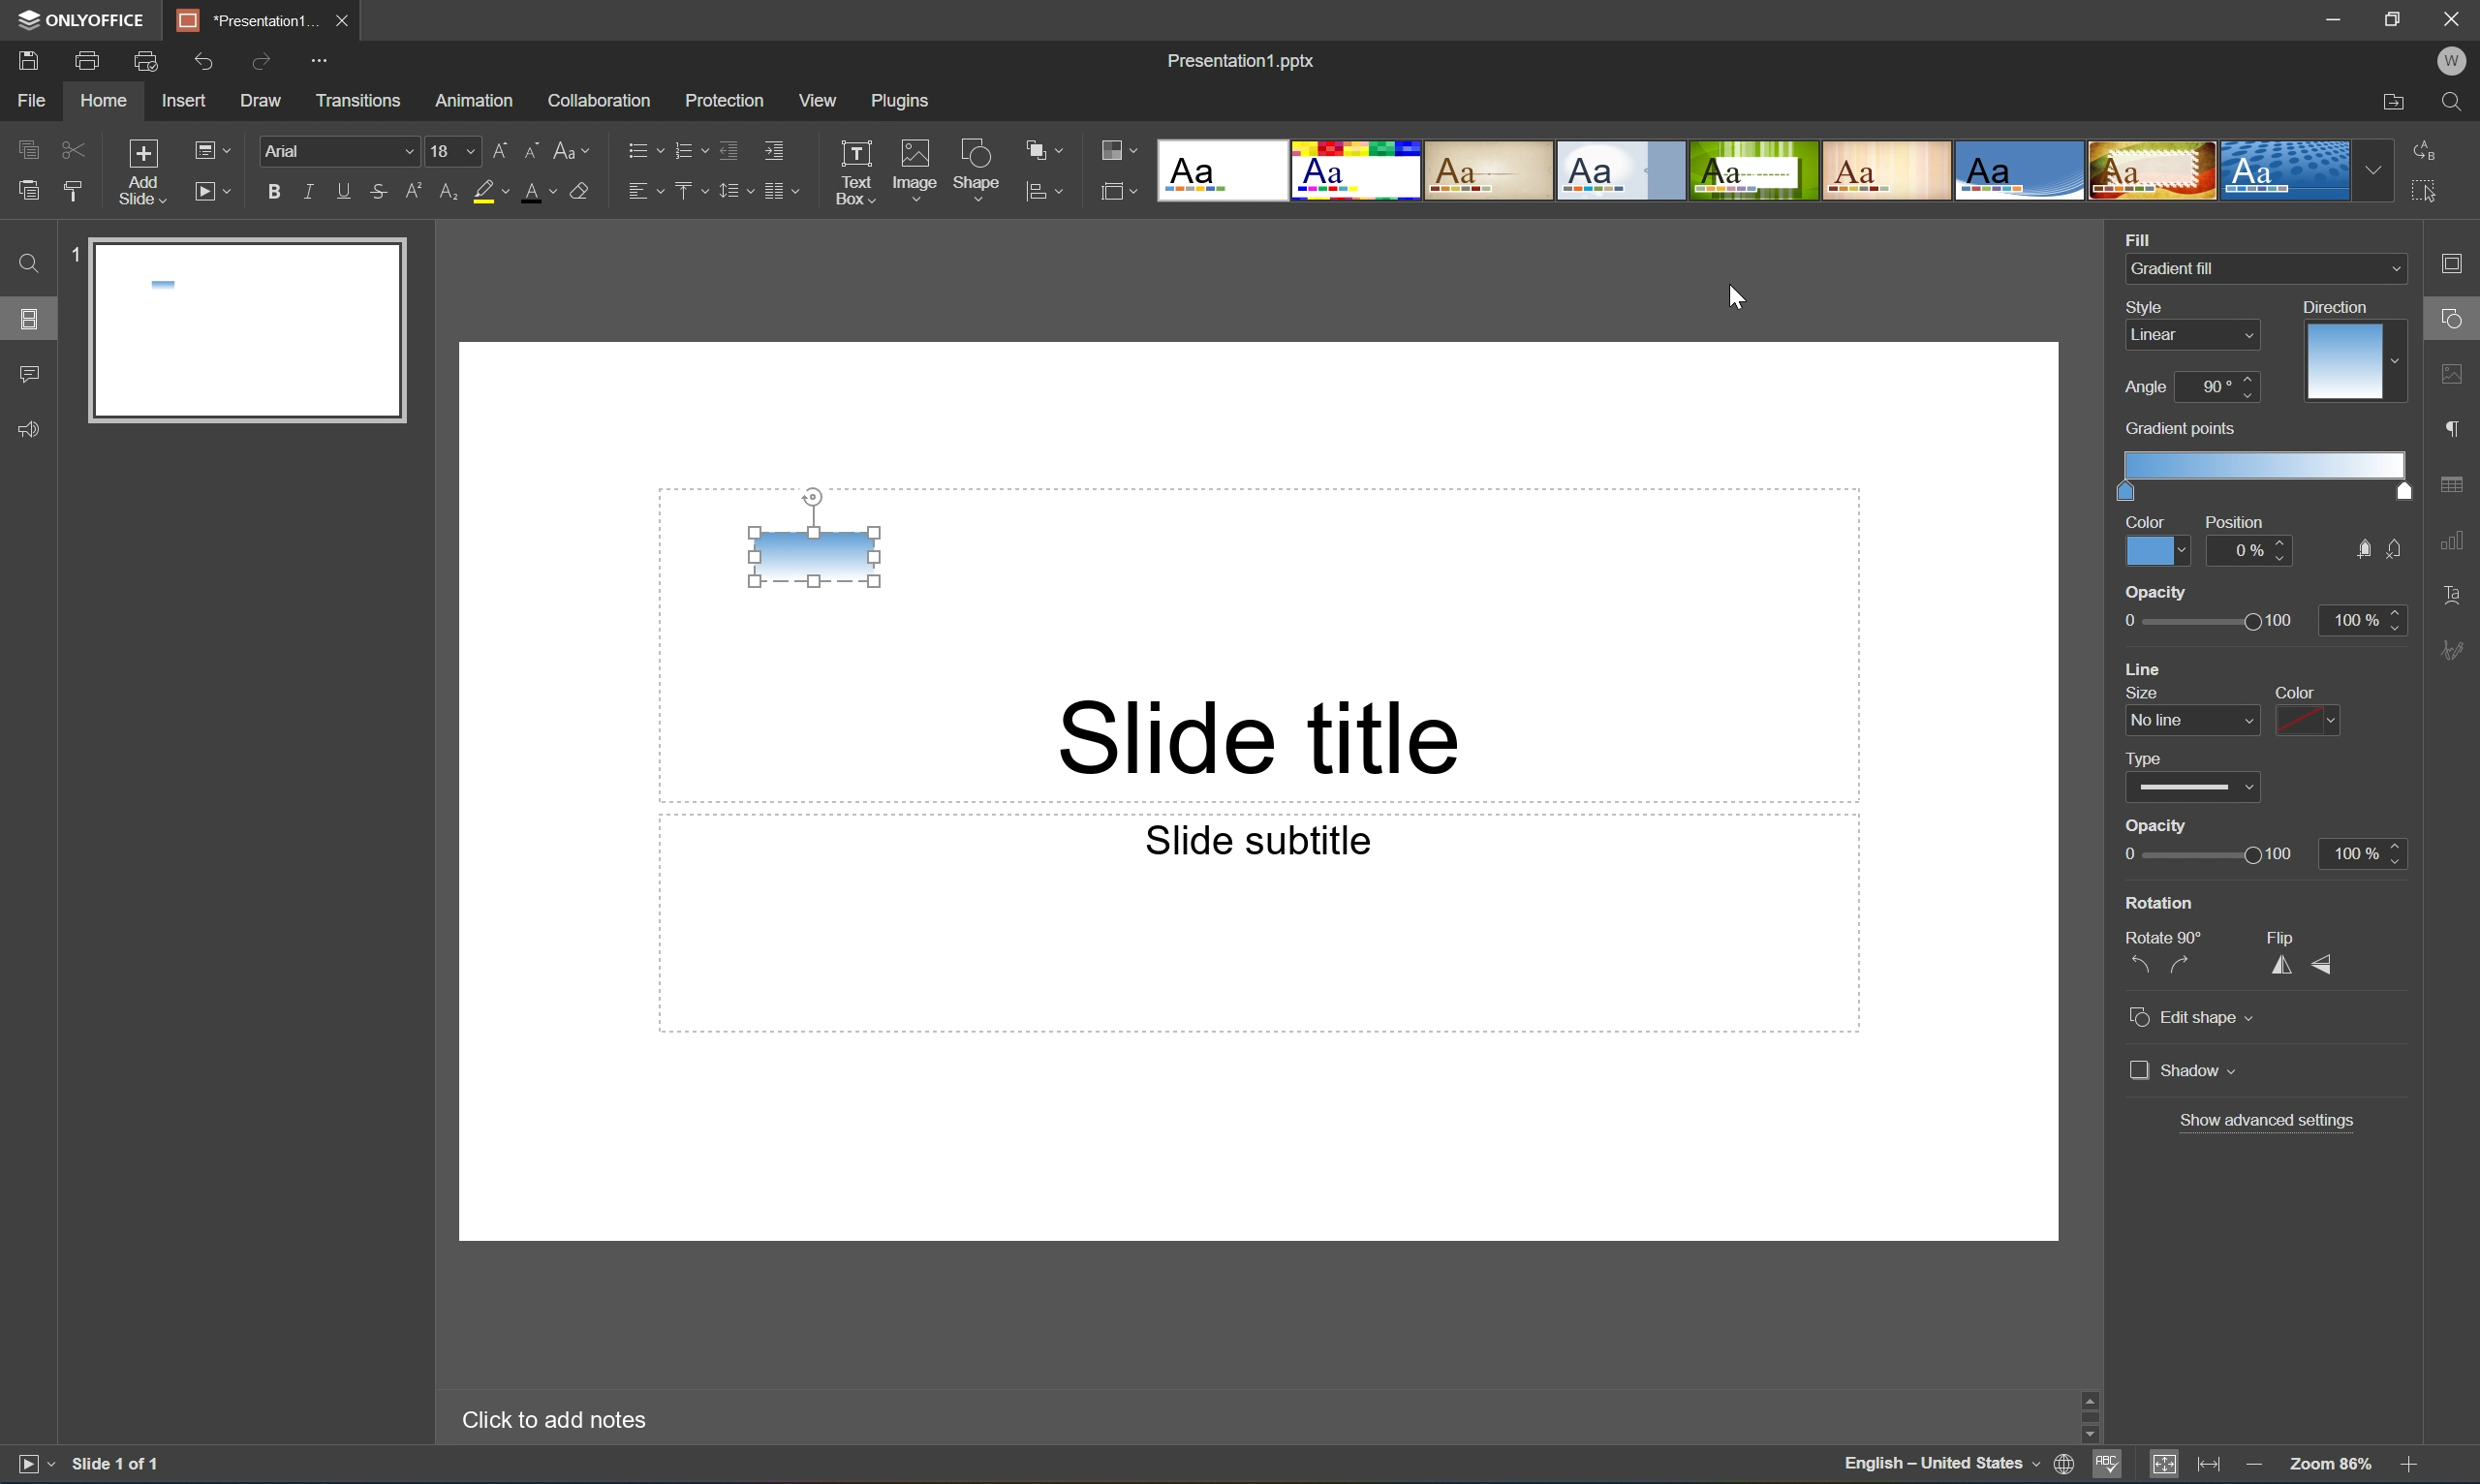 Image resolution: width=2480 pixels, height=1484 pixels. Describe the element at coordinates (146, 61) in the screenshot. I see `Print preview` at that location.